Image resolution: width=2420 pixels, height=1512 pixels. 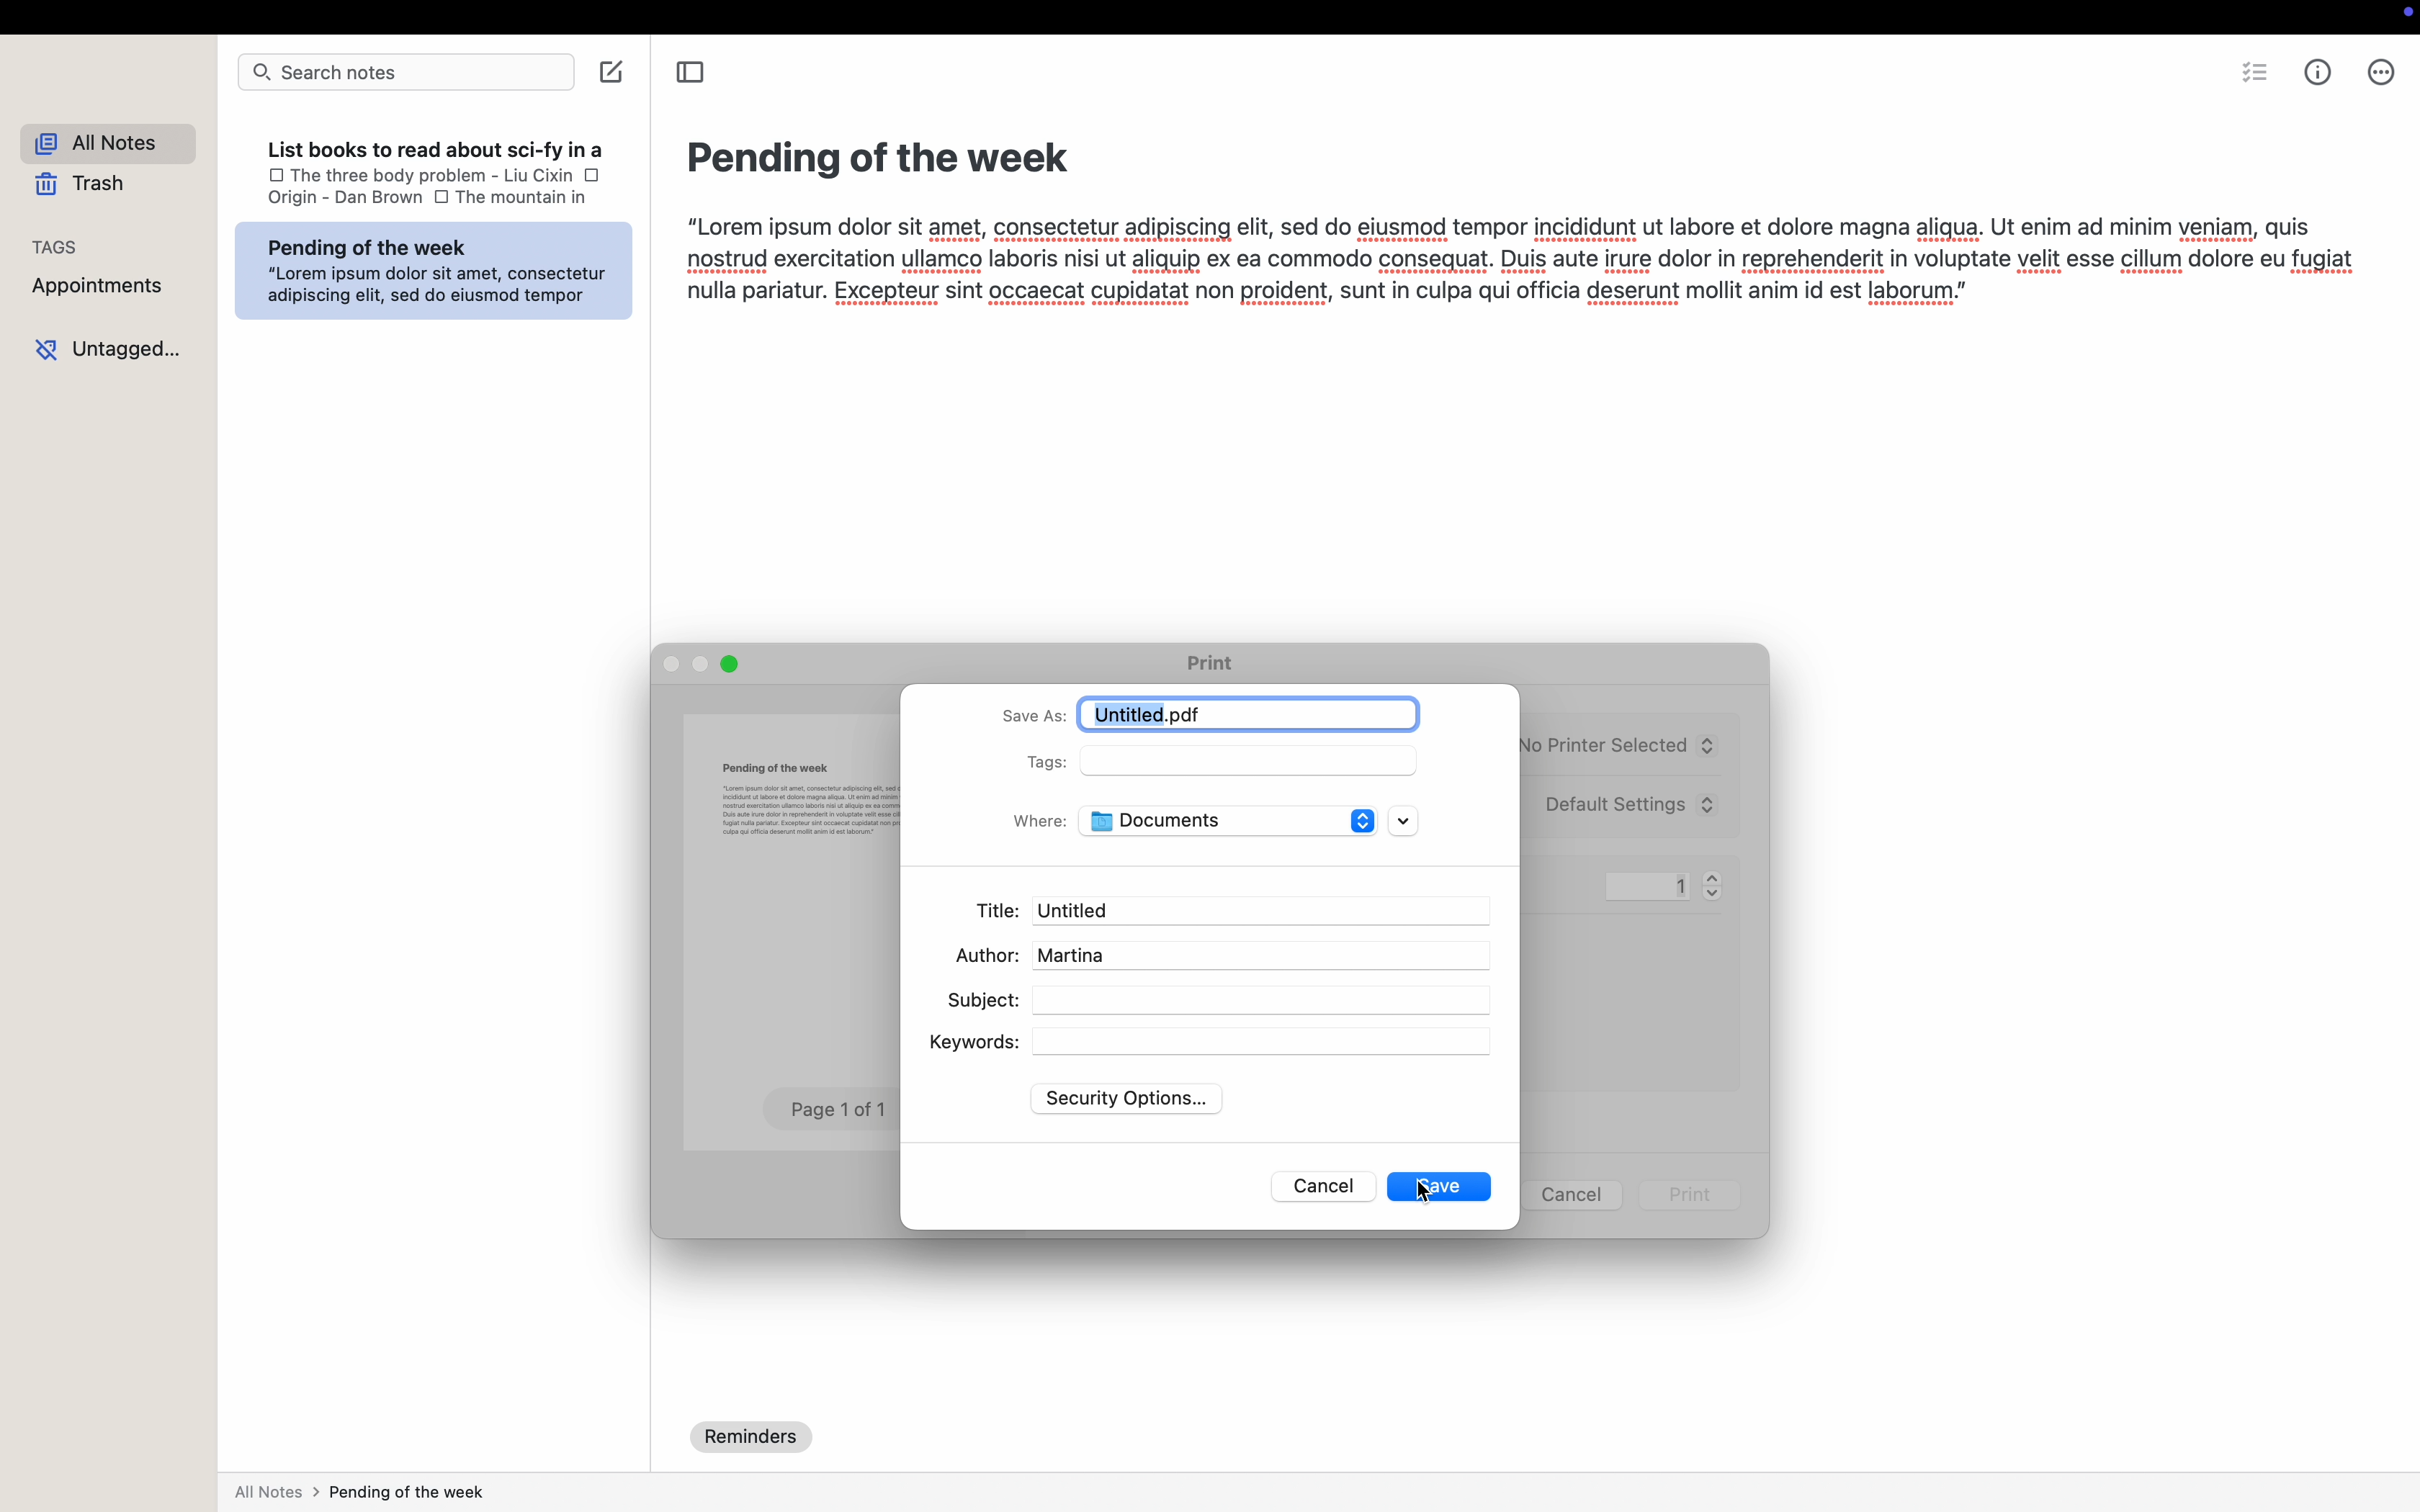 What do you see at coordinates (613, 75) in the screenshot?
I see `create note` at bounding box center [613, 75].